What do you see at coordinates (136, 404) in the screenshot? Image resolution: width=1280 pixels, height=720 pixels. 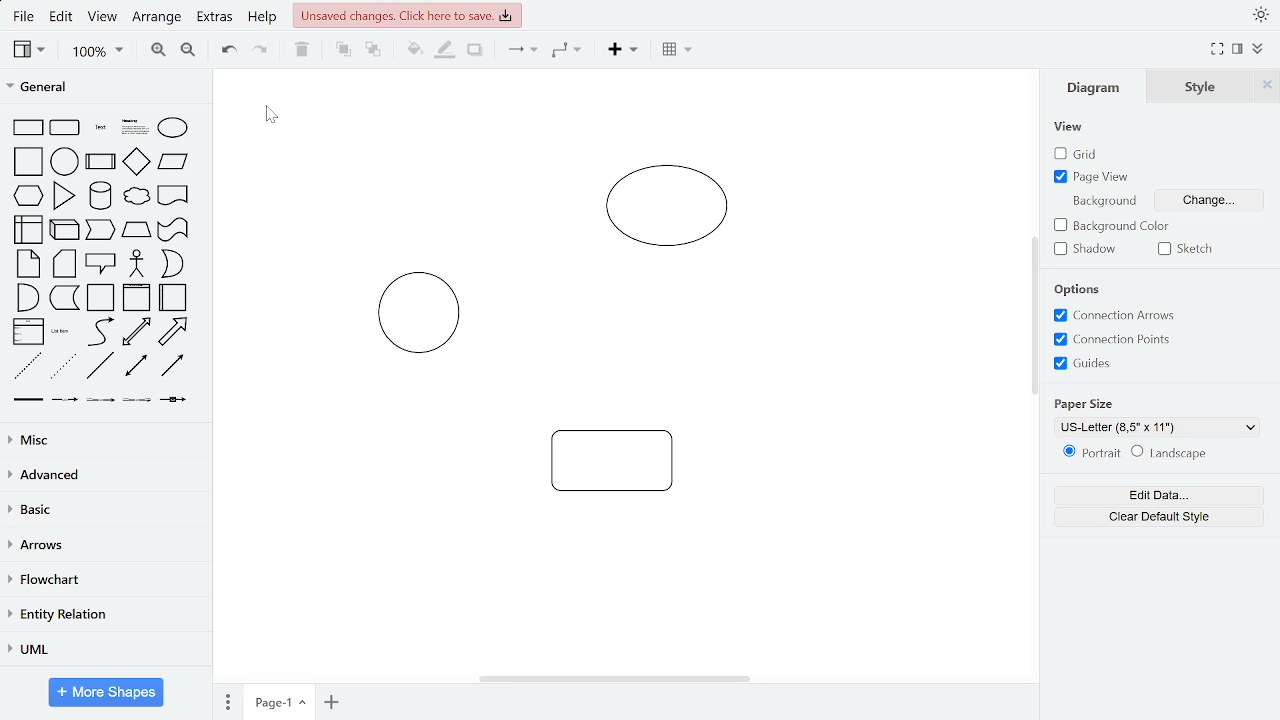 I see `Connector with 3 label` at bounding box center [136, 404].